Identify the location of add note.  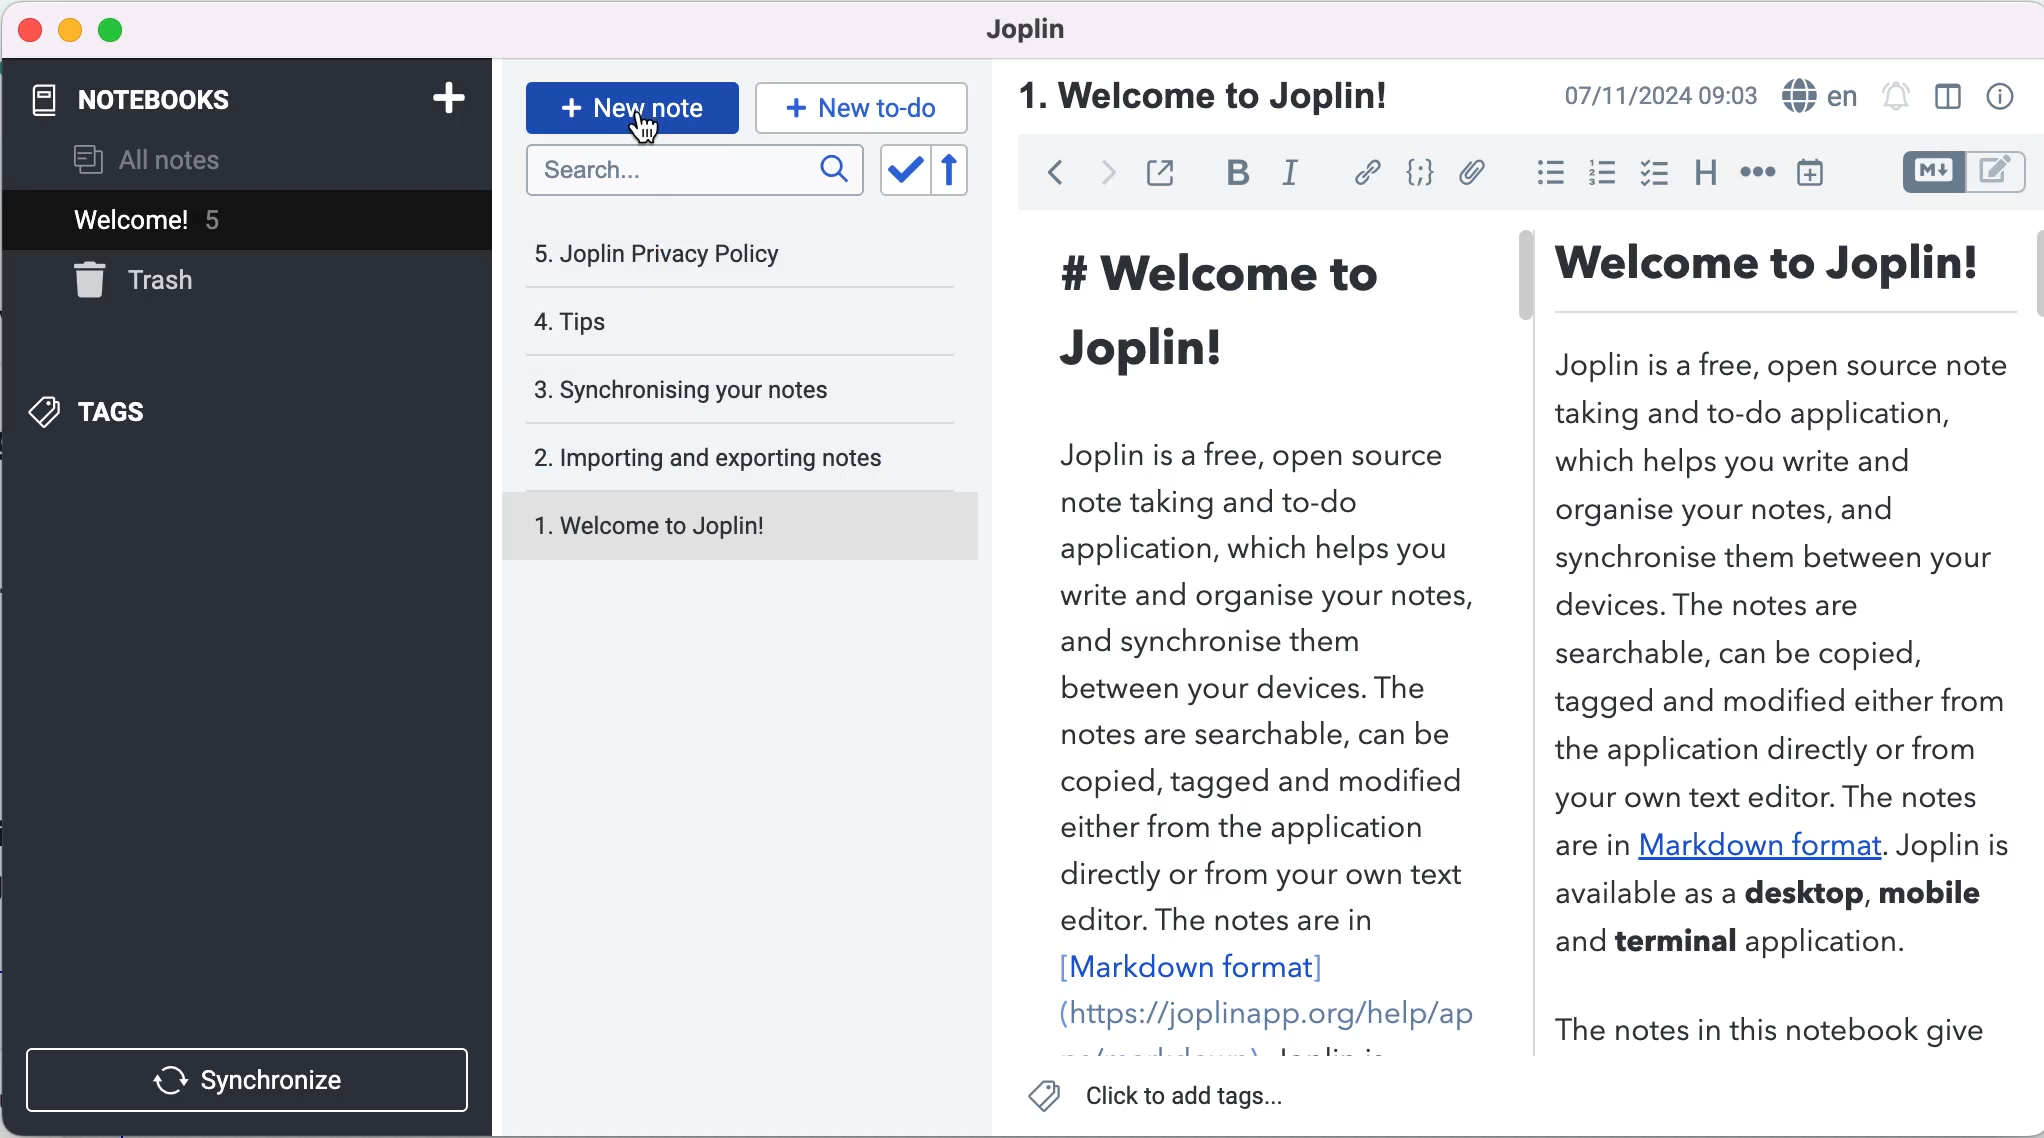
(438, 97).